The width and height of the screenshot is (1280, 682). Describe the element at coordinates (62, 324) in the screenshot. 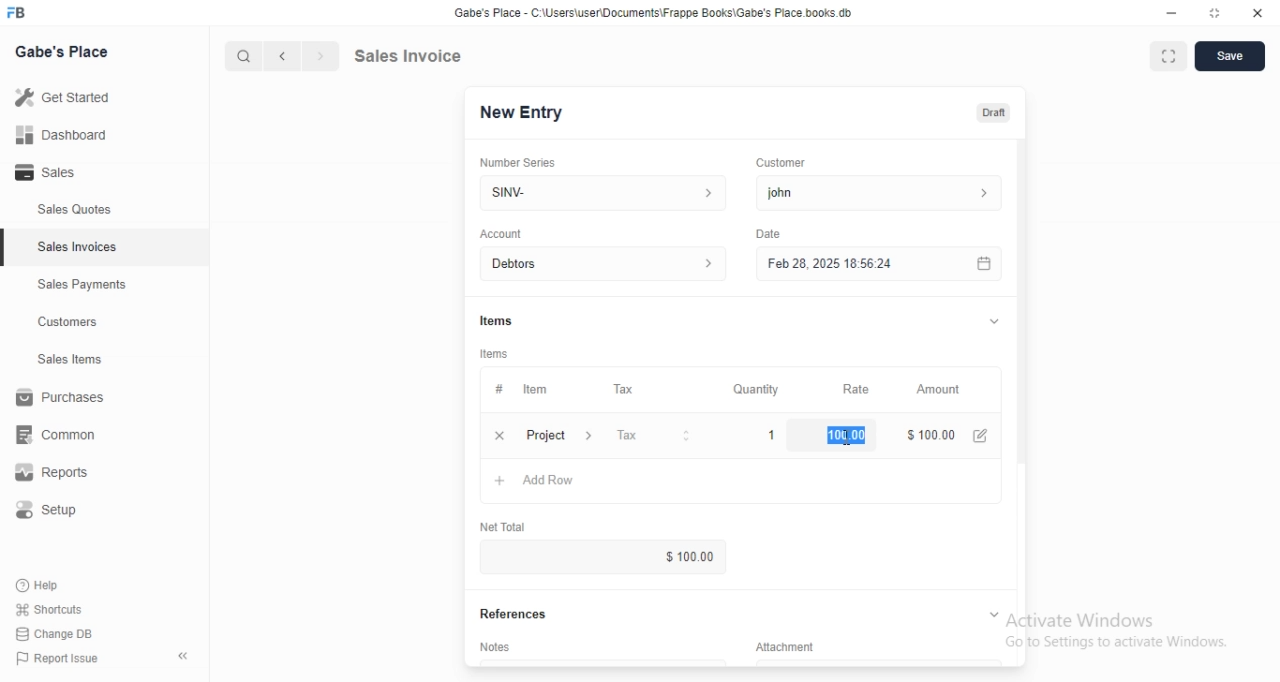

I see `Customers.` at that location.